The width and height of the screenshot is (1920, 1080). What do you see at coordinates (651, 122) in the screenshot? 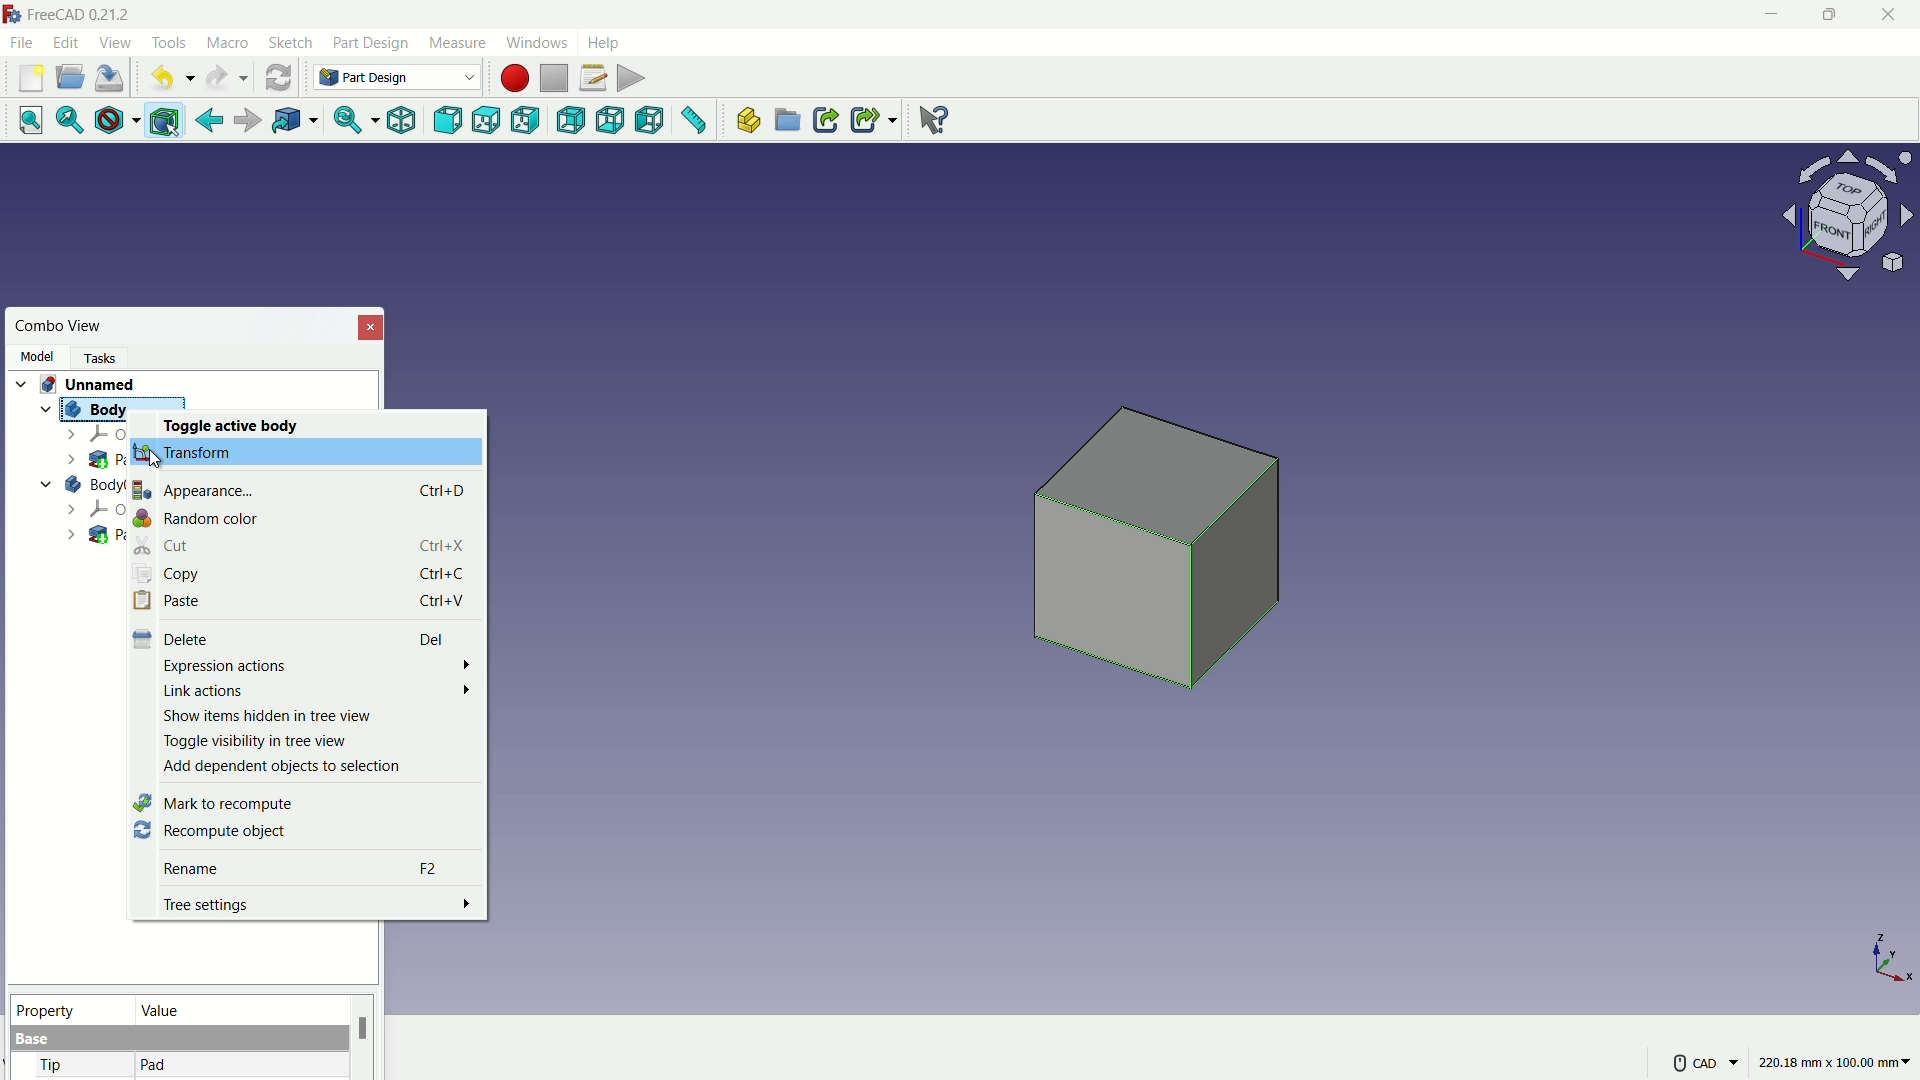
I see `left view` at bounding box center [651, 122].